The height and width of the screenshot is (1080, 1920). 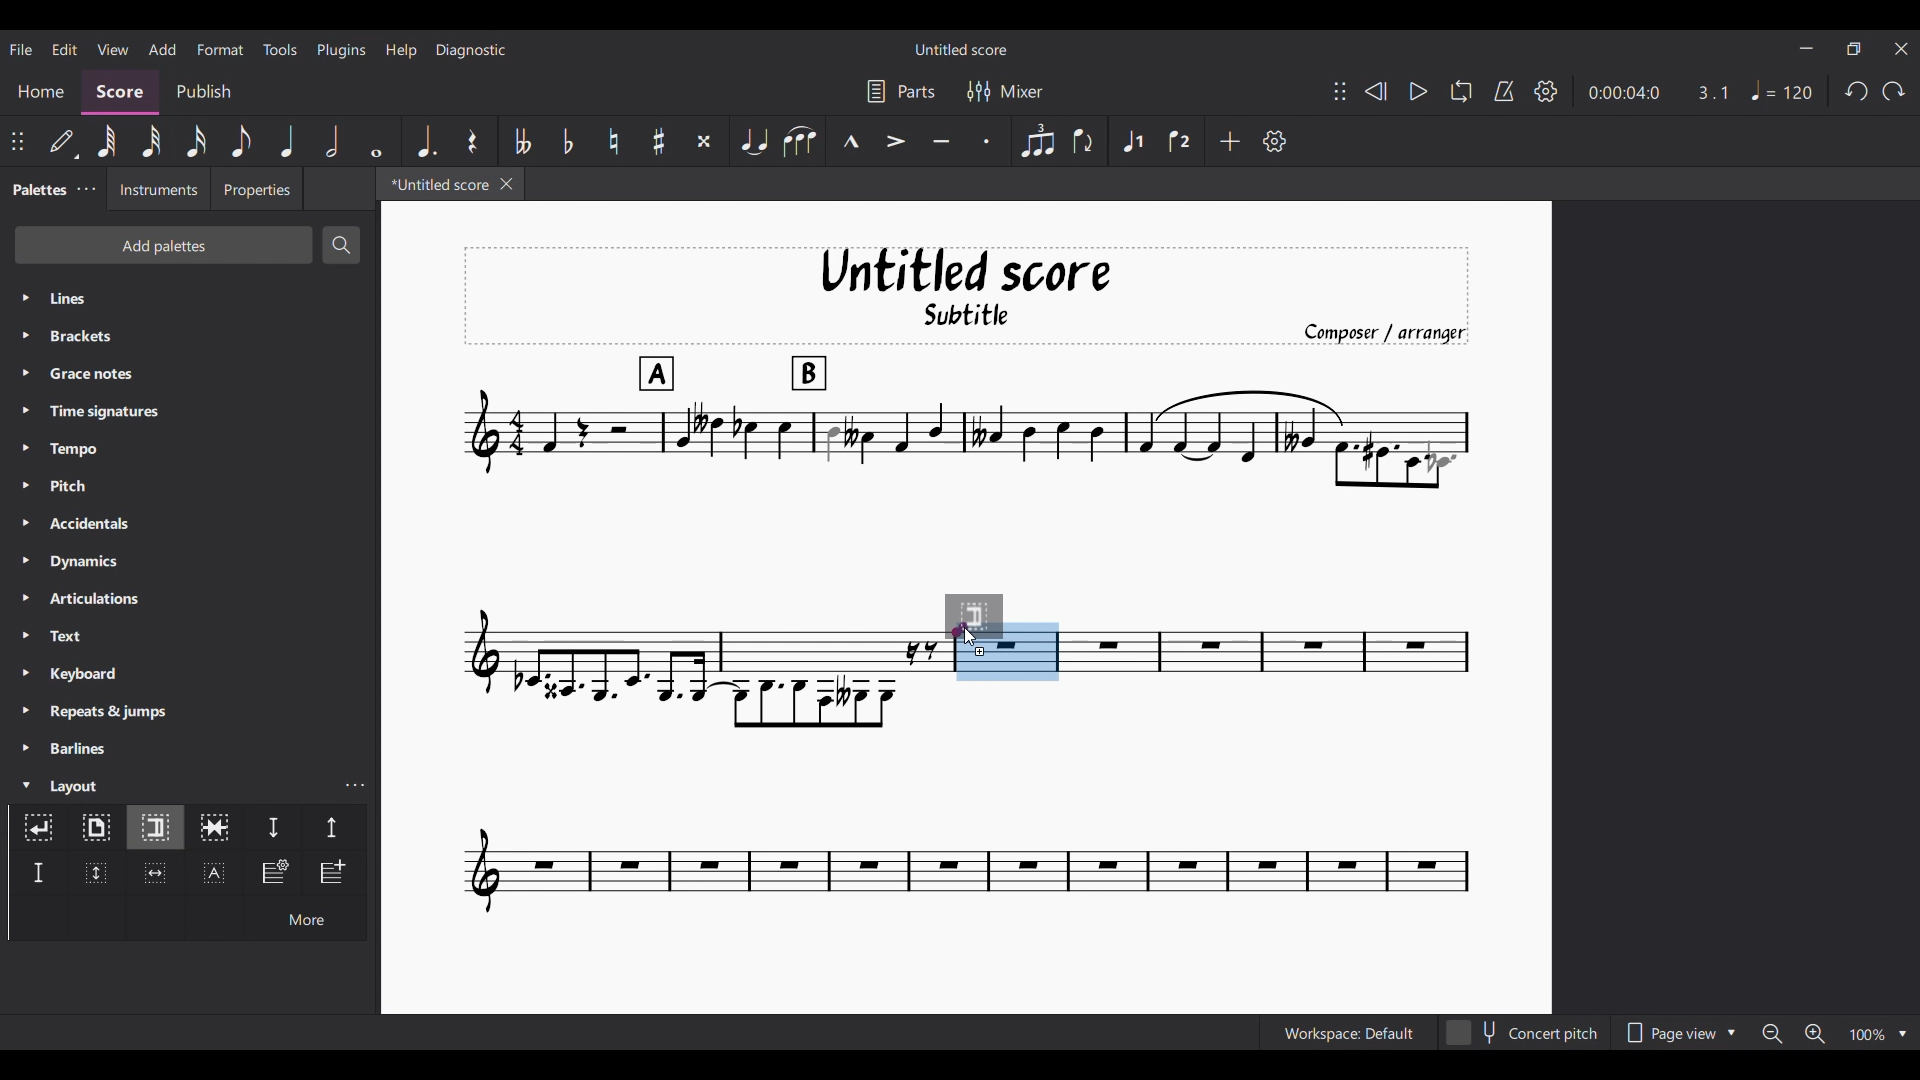 I want to click on Accidentals, so click(x=189, y=523).